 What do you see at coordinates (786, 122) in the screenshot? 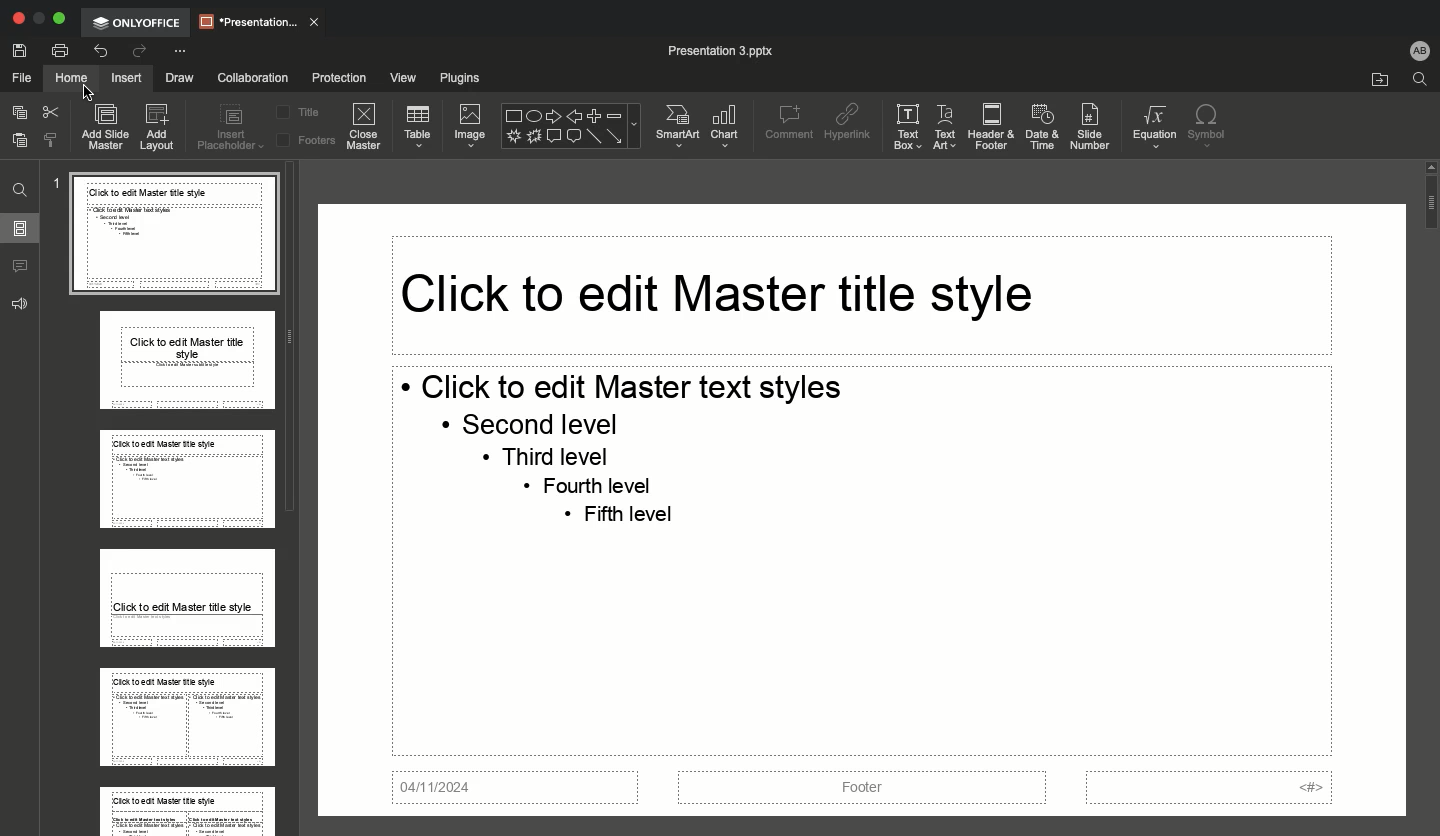
I see `Comment` at bounding box center [786, 122].